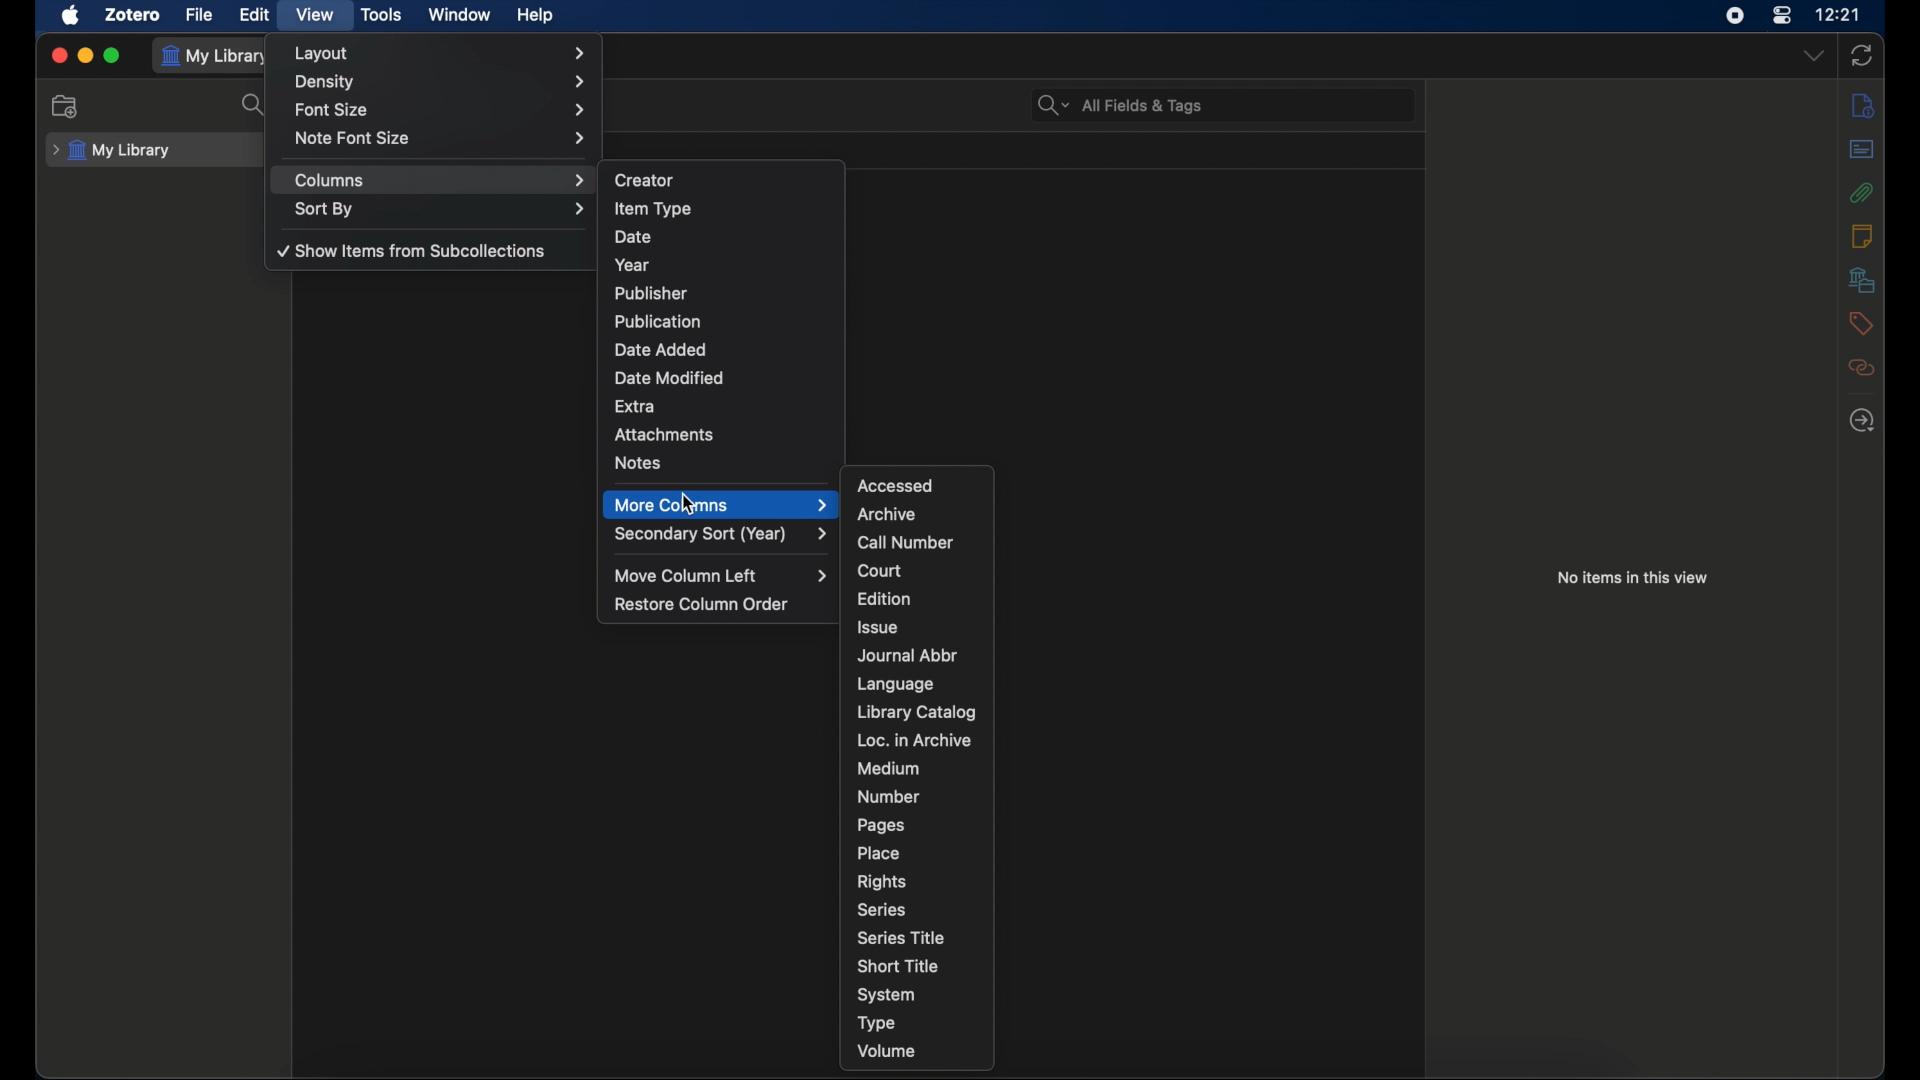 This screenshot has width=1920, height=1080. What do you see at coordinates (132, 15) in the screenshot?
I see `zotero` at bounding box center [132, 15].